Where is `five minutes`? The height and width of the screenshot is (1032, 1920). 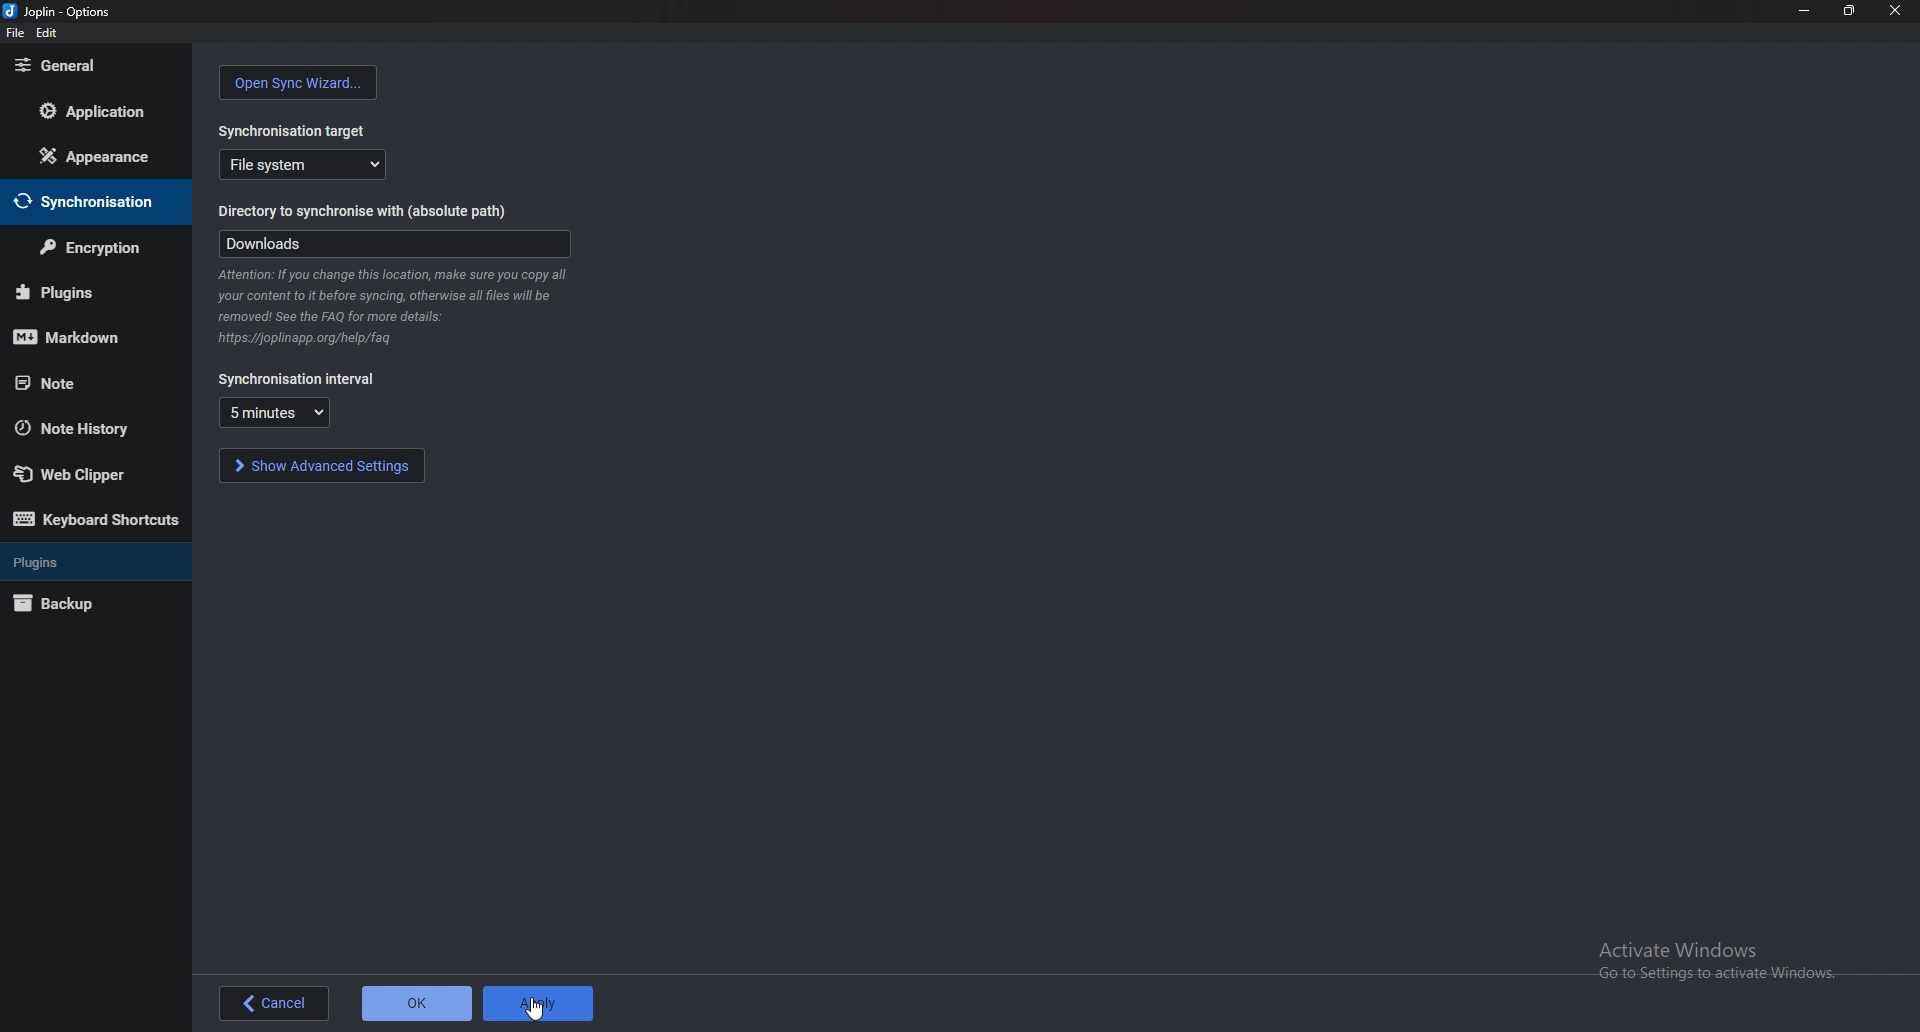
five minutes is located at coordinates (735, 1268).